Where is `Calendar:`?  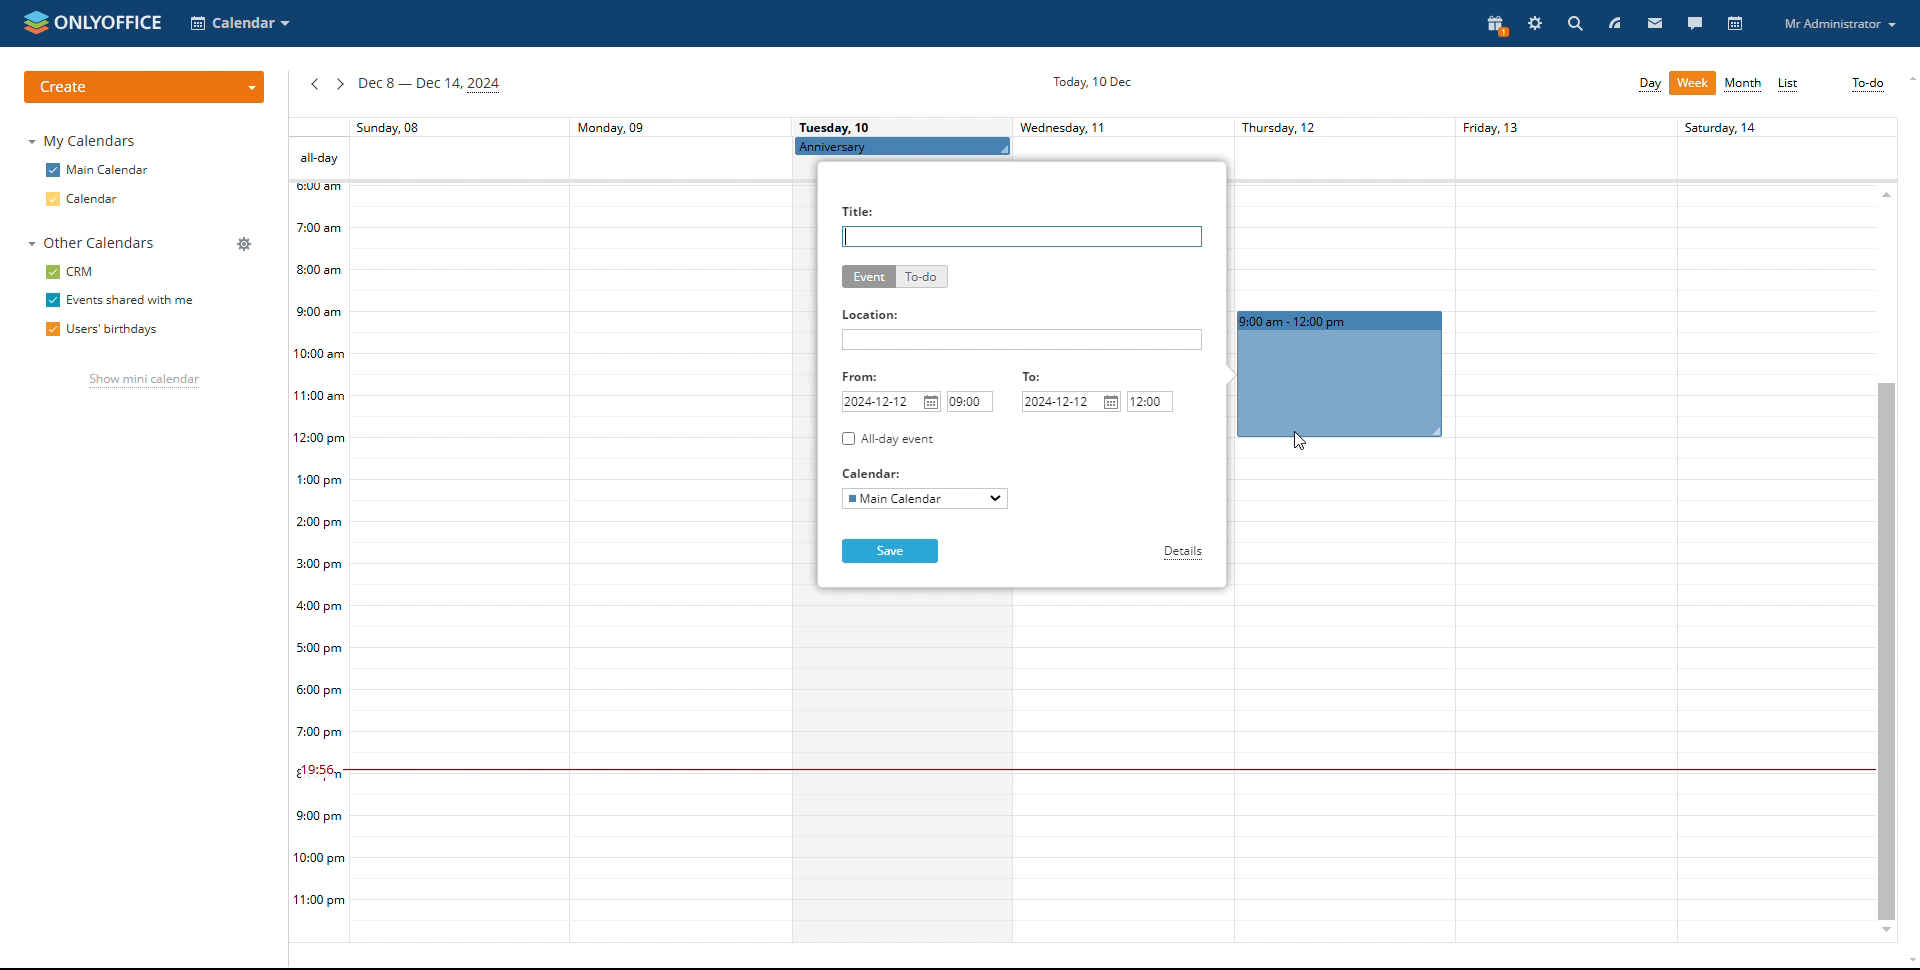
Calendar: is located at coordinates (874, 475).